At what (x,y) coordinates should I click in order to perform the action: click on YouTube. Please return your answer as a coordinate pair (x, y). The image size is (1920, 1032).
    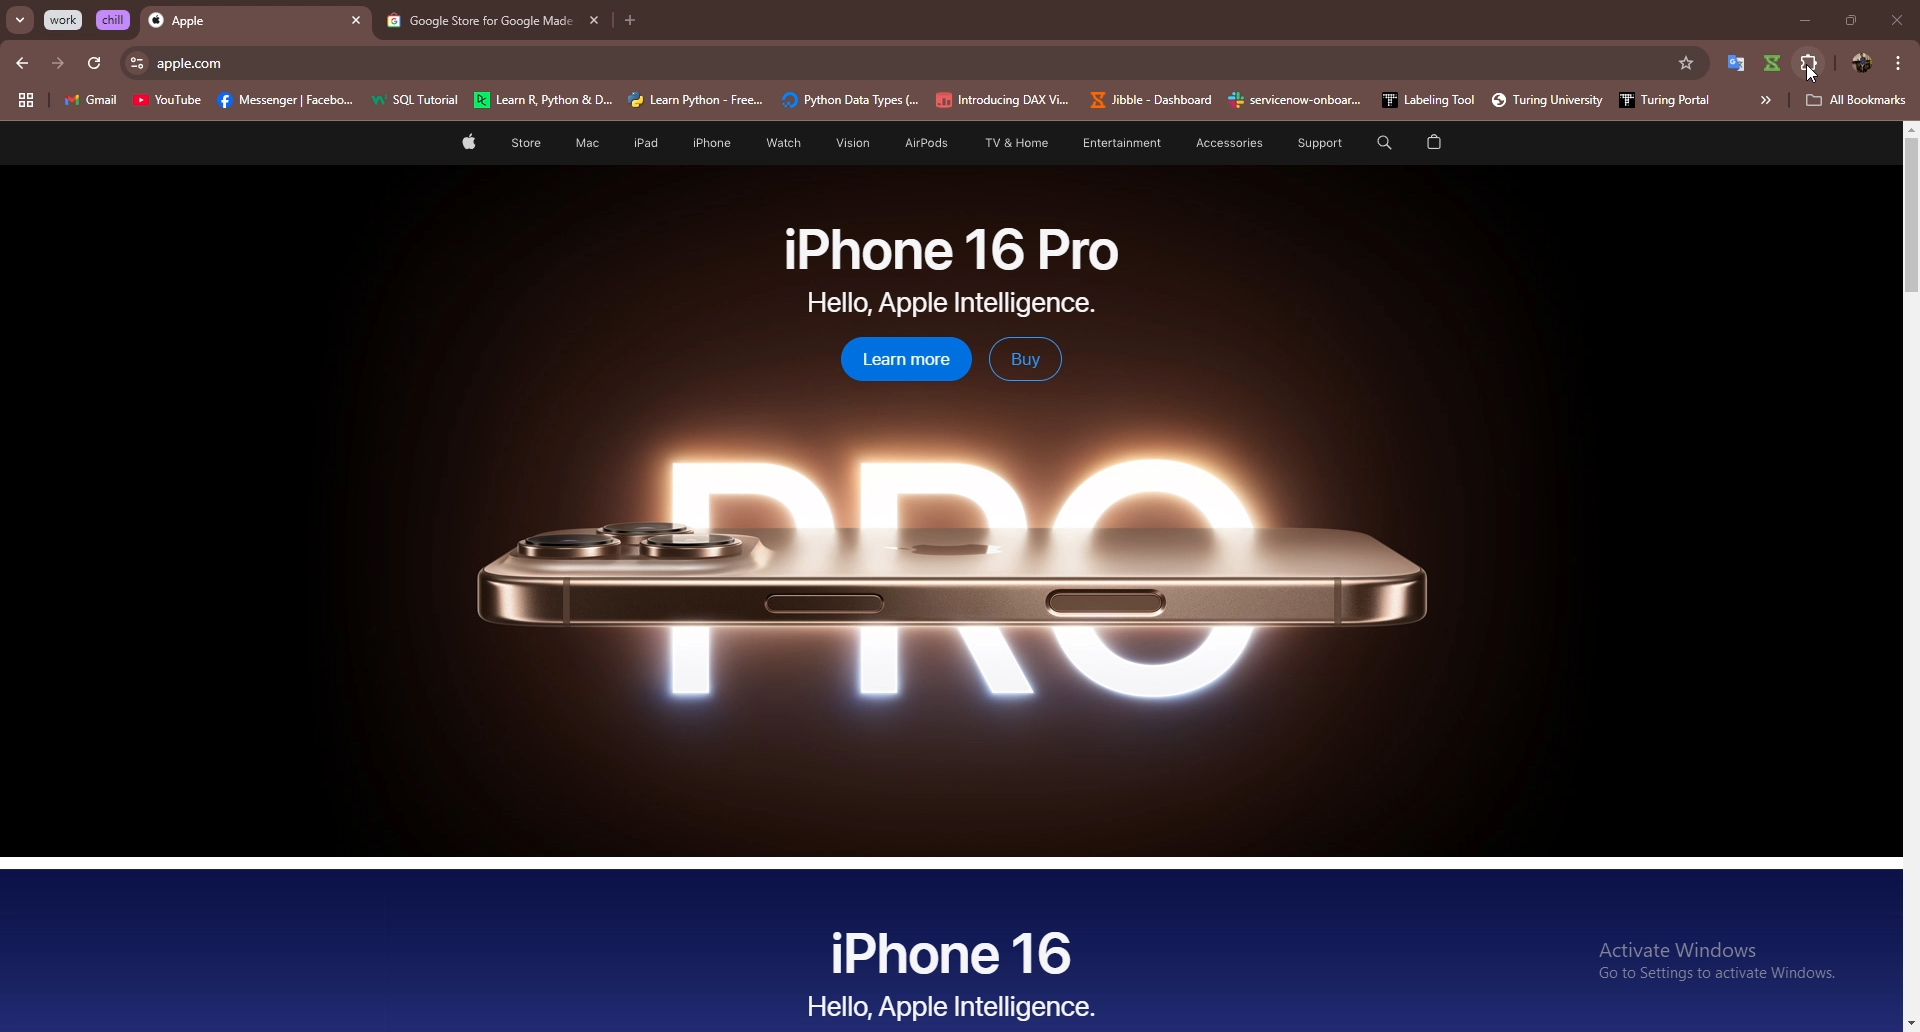
    Looking at the image, I should click on (167, 103).